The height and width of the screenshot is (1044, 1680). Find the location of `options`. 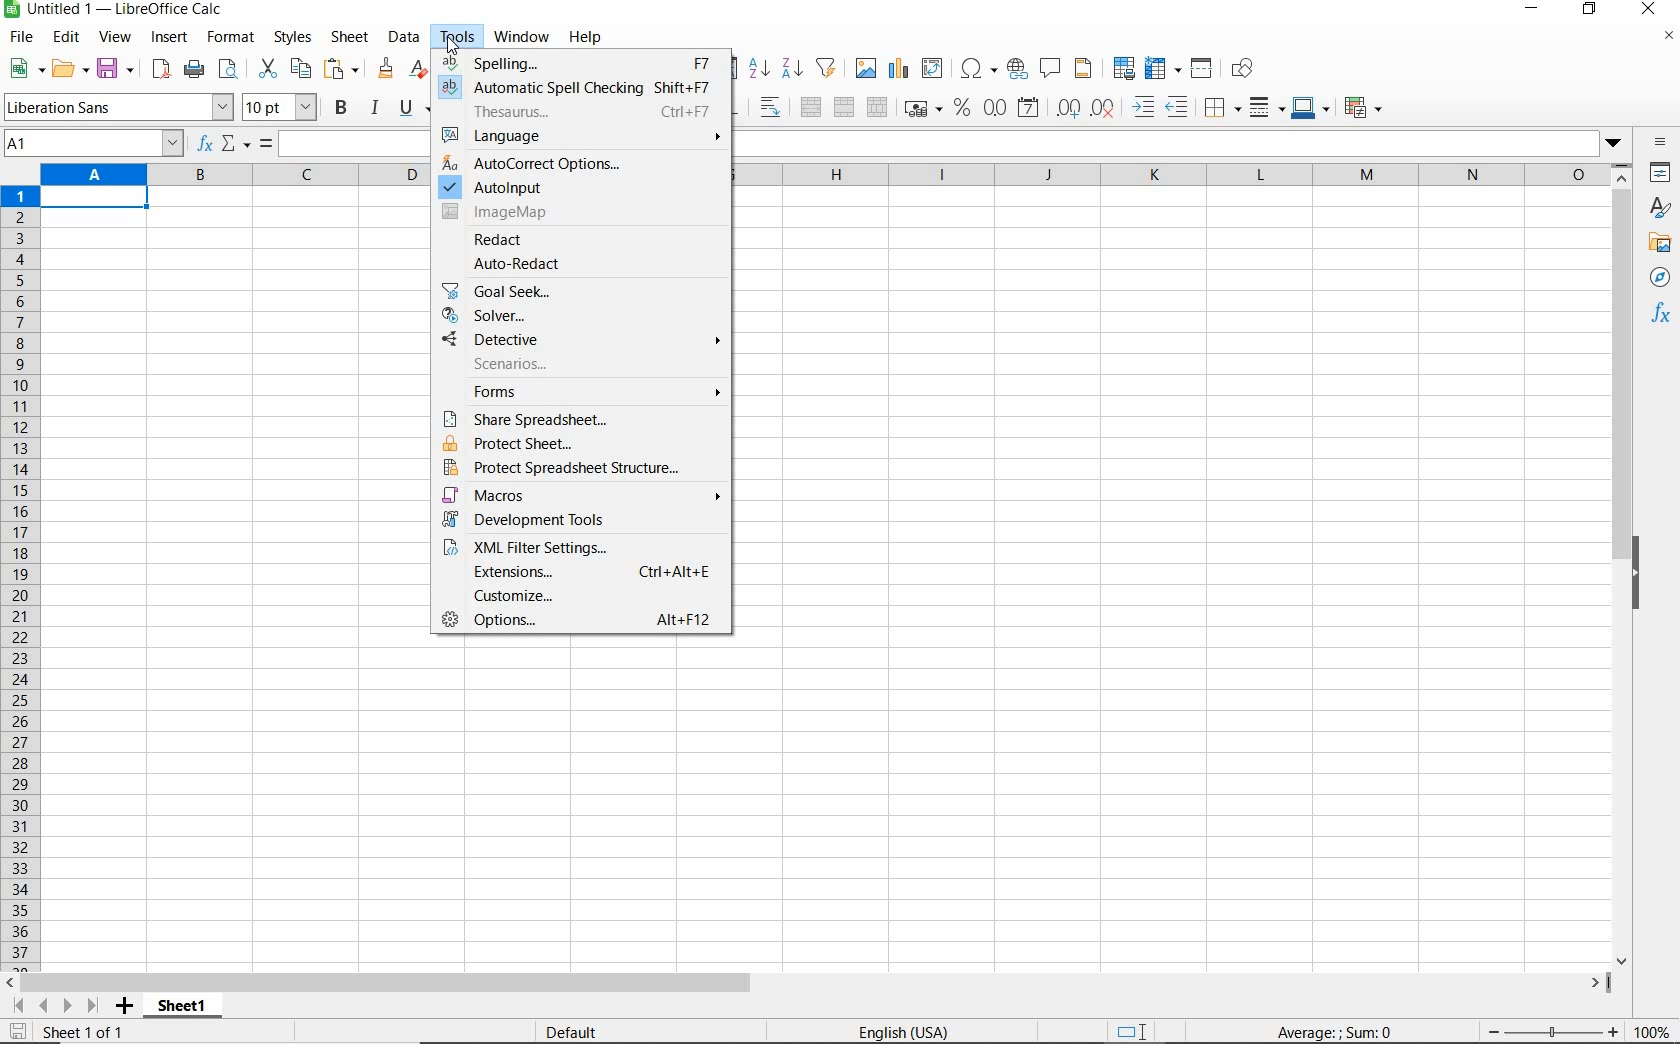

options is located at coordinates (582, 621).